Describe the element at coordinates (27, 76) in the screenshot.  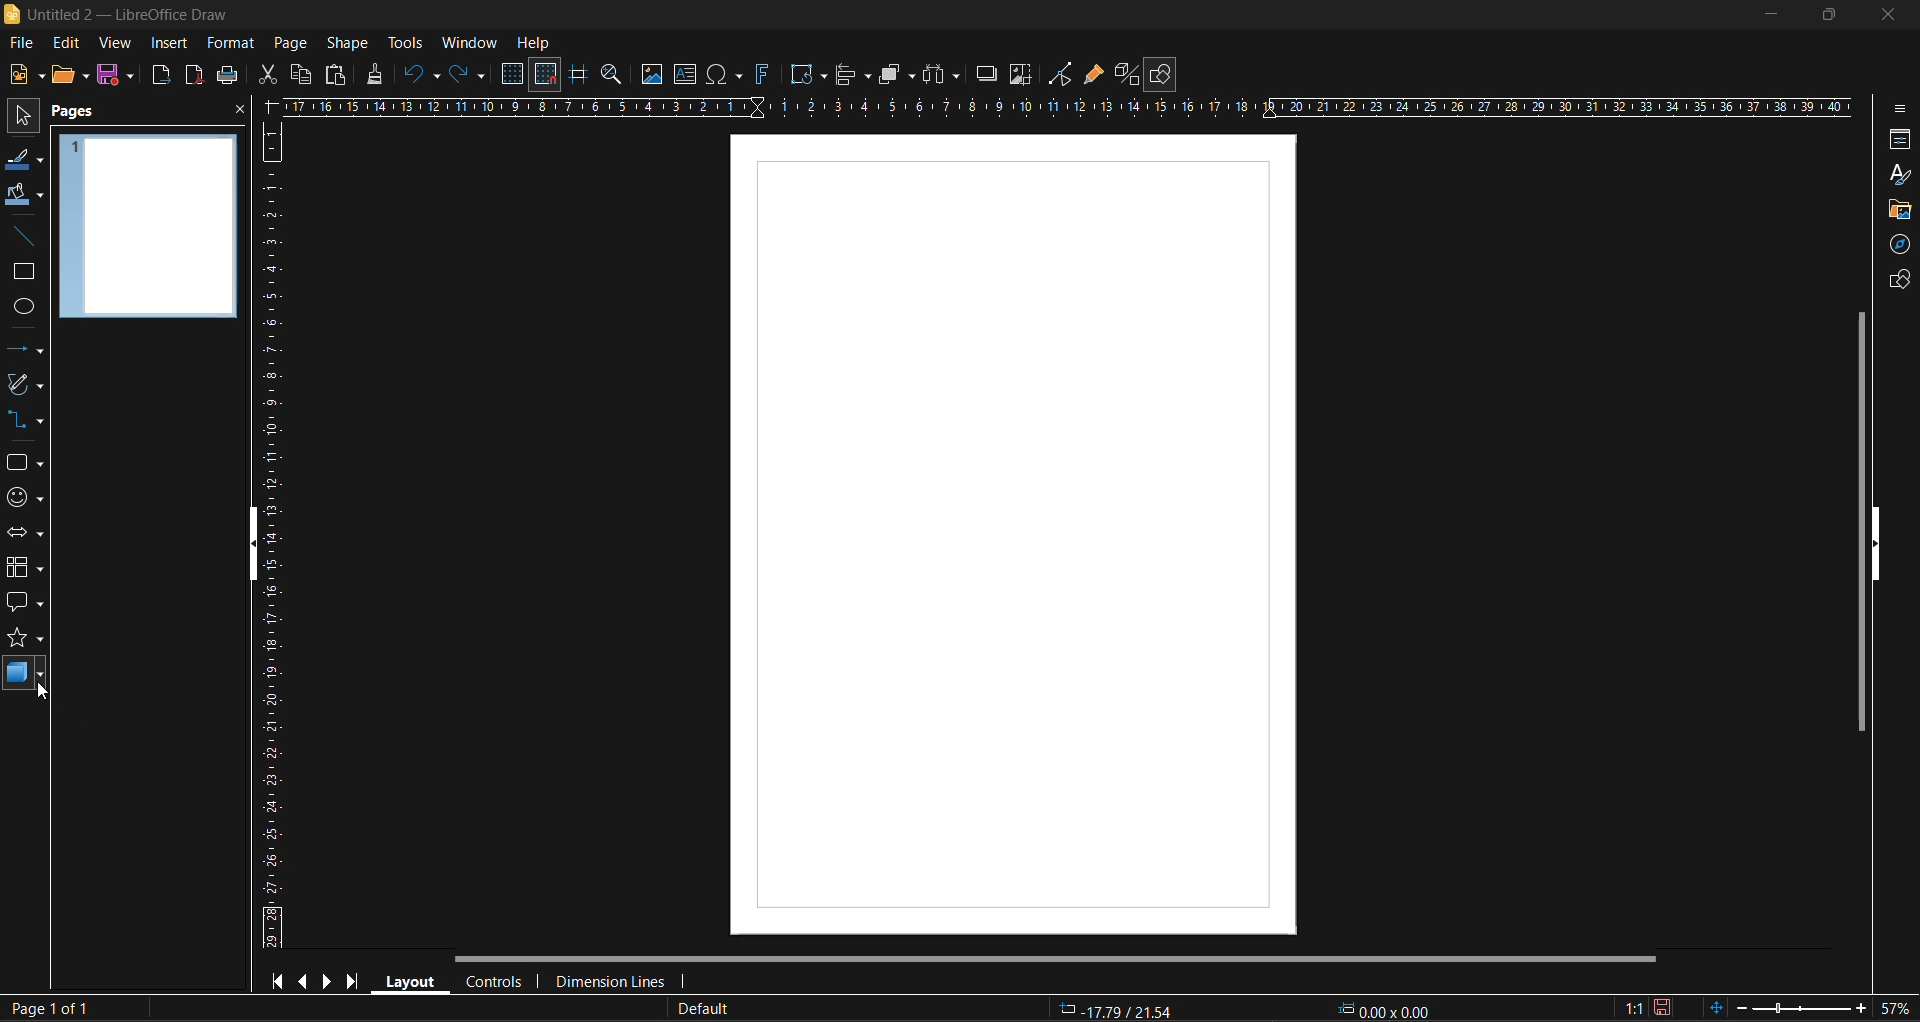
I see `new` at that location.